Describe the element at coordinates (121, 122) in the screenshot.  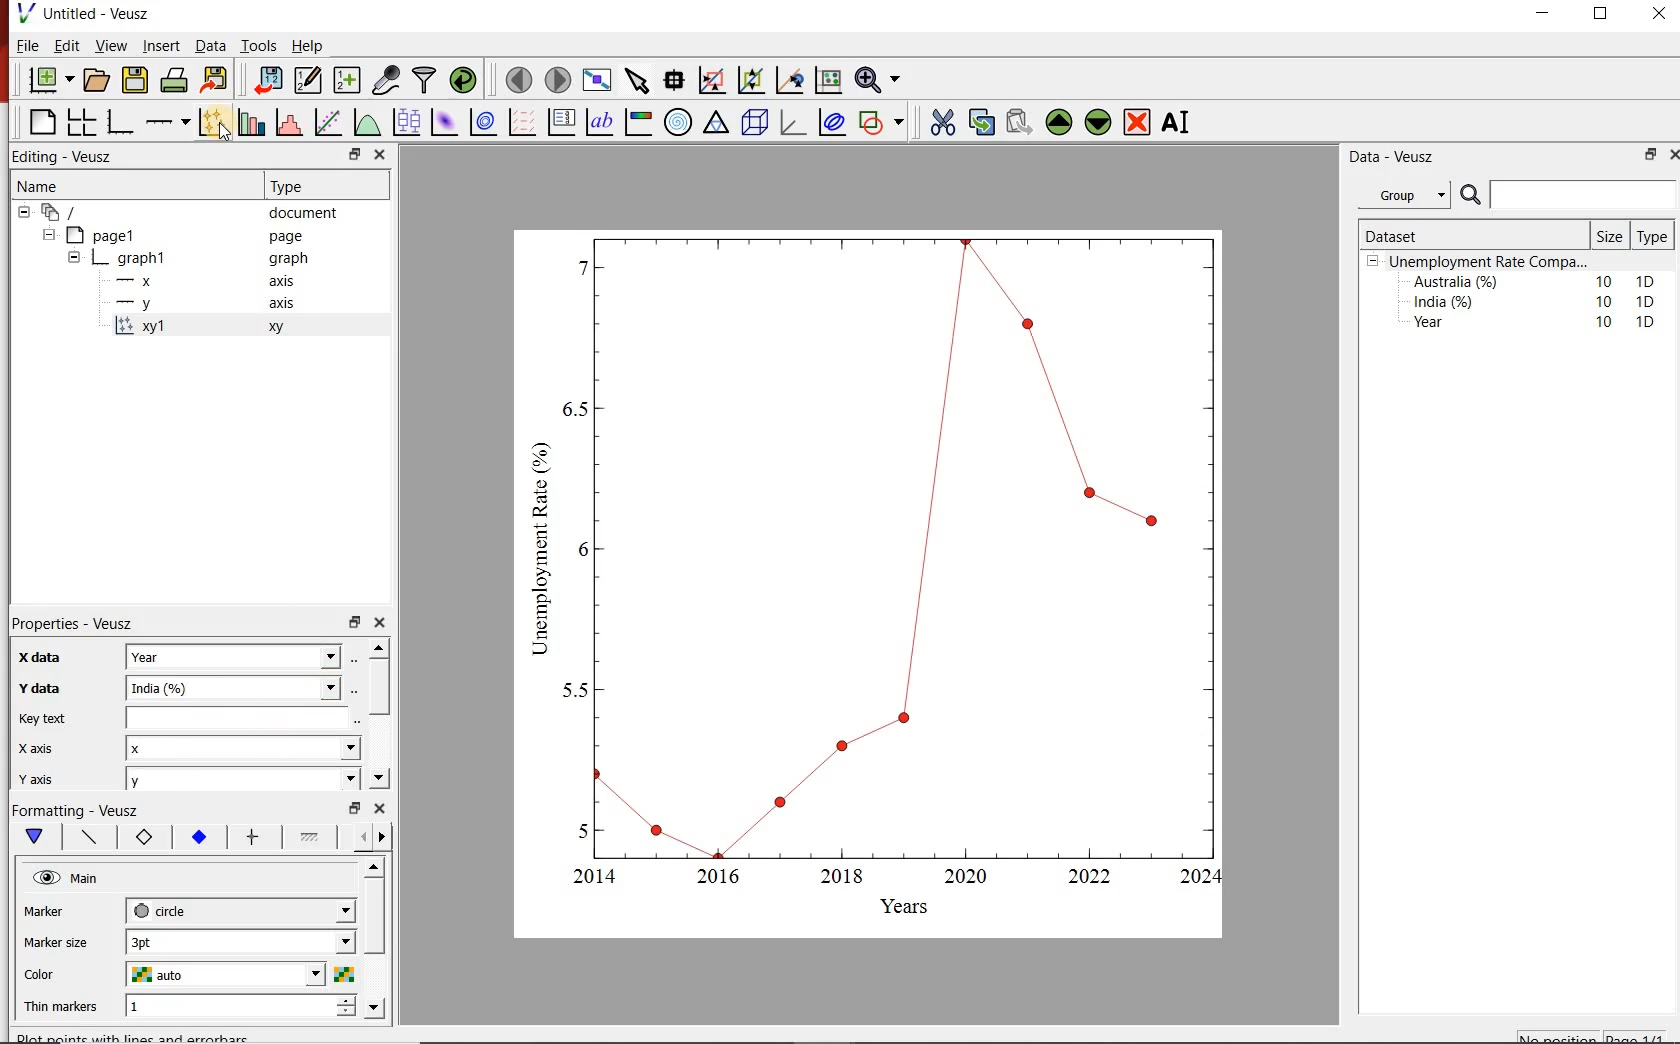
I see `base graphs` at that location.